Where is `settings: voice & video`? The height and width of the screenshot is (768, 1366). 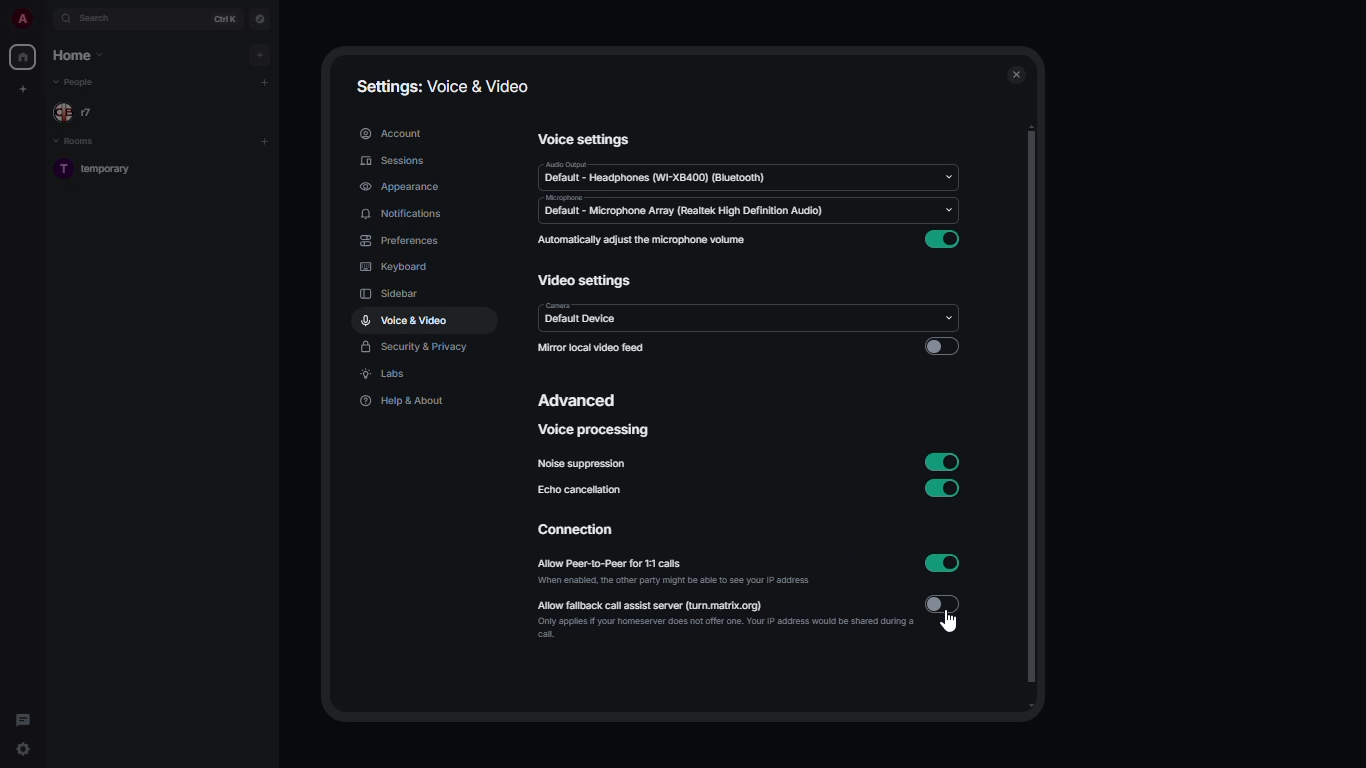
settings: voice & video is located at coordinates (448, 84).